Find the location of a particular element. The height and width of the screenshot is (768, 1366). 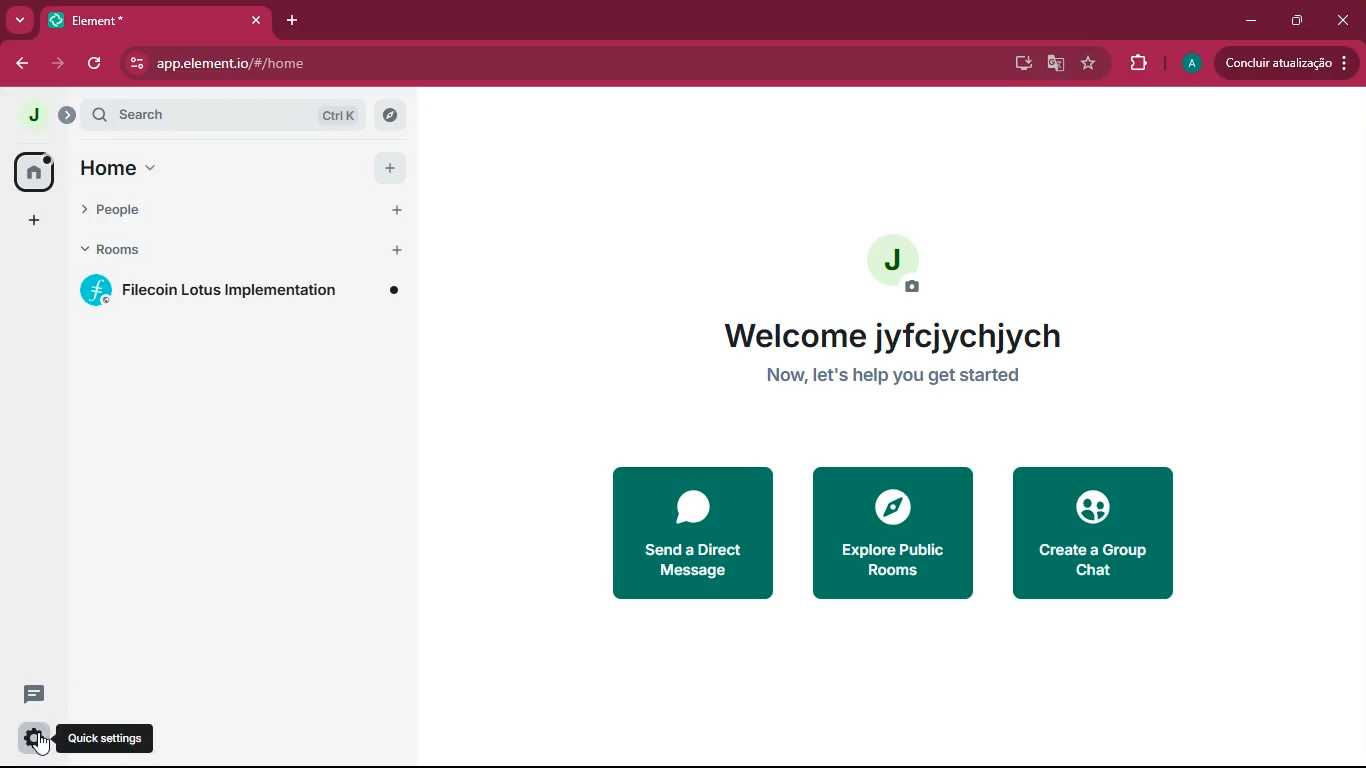

send a direct message is located at coordinates (688, 534).